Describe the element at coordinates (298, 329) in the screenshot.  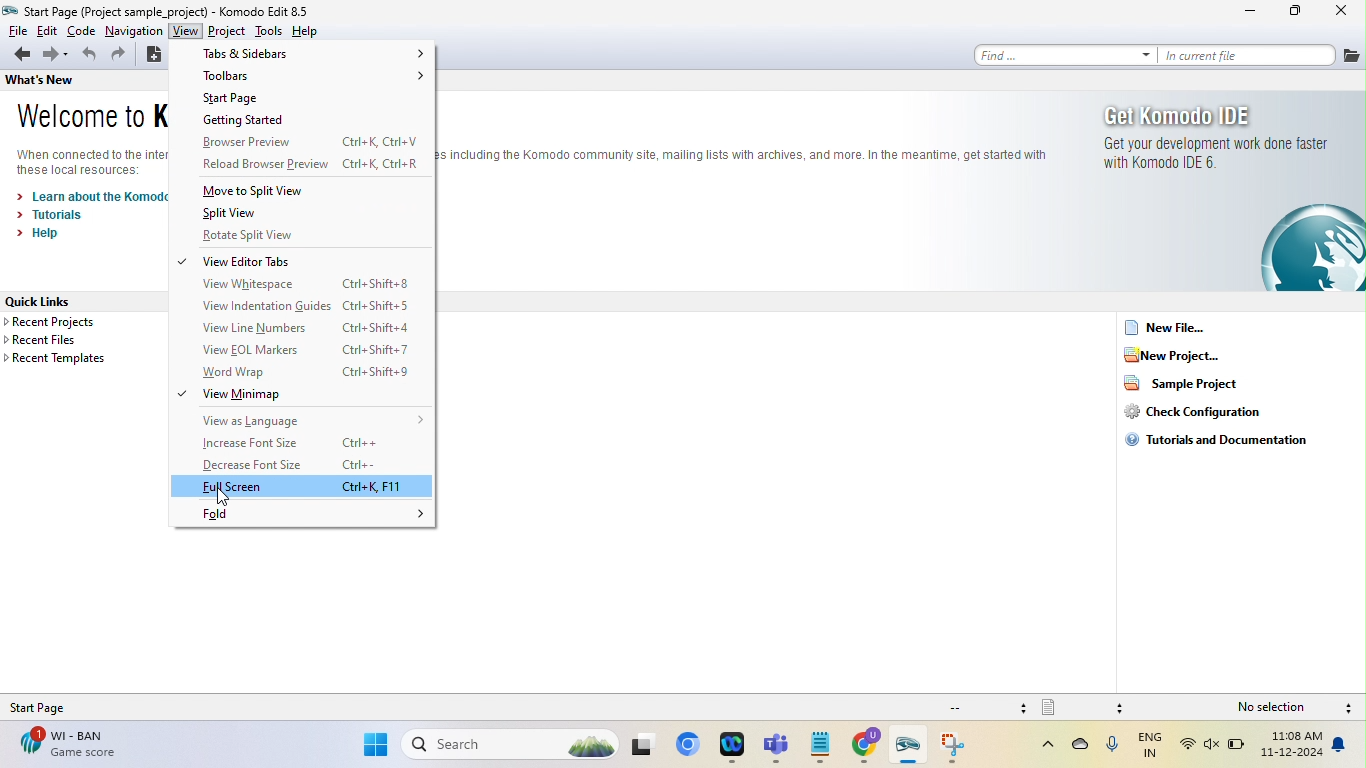
I see `view line numbers` at that location.